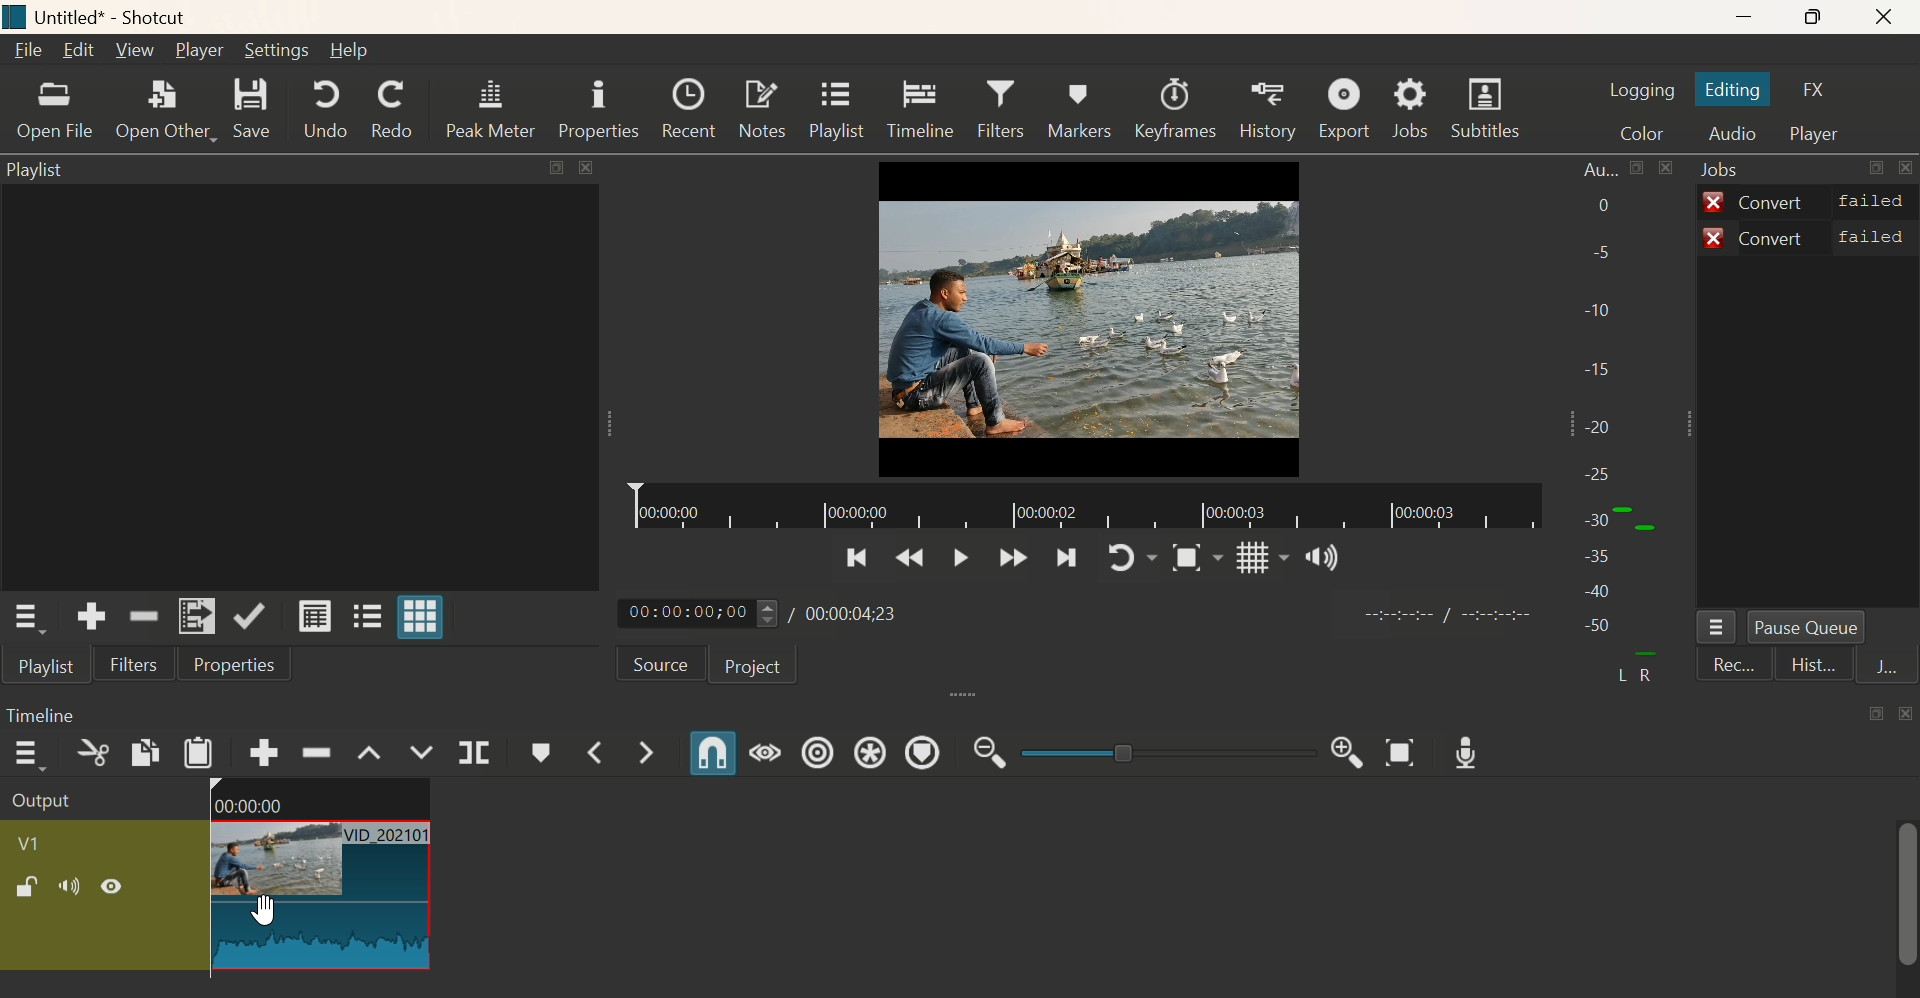  What do you see at coordinates (139, 615) in the screenshot?
I see `` at bounding box center [139, 615].